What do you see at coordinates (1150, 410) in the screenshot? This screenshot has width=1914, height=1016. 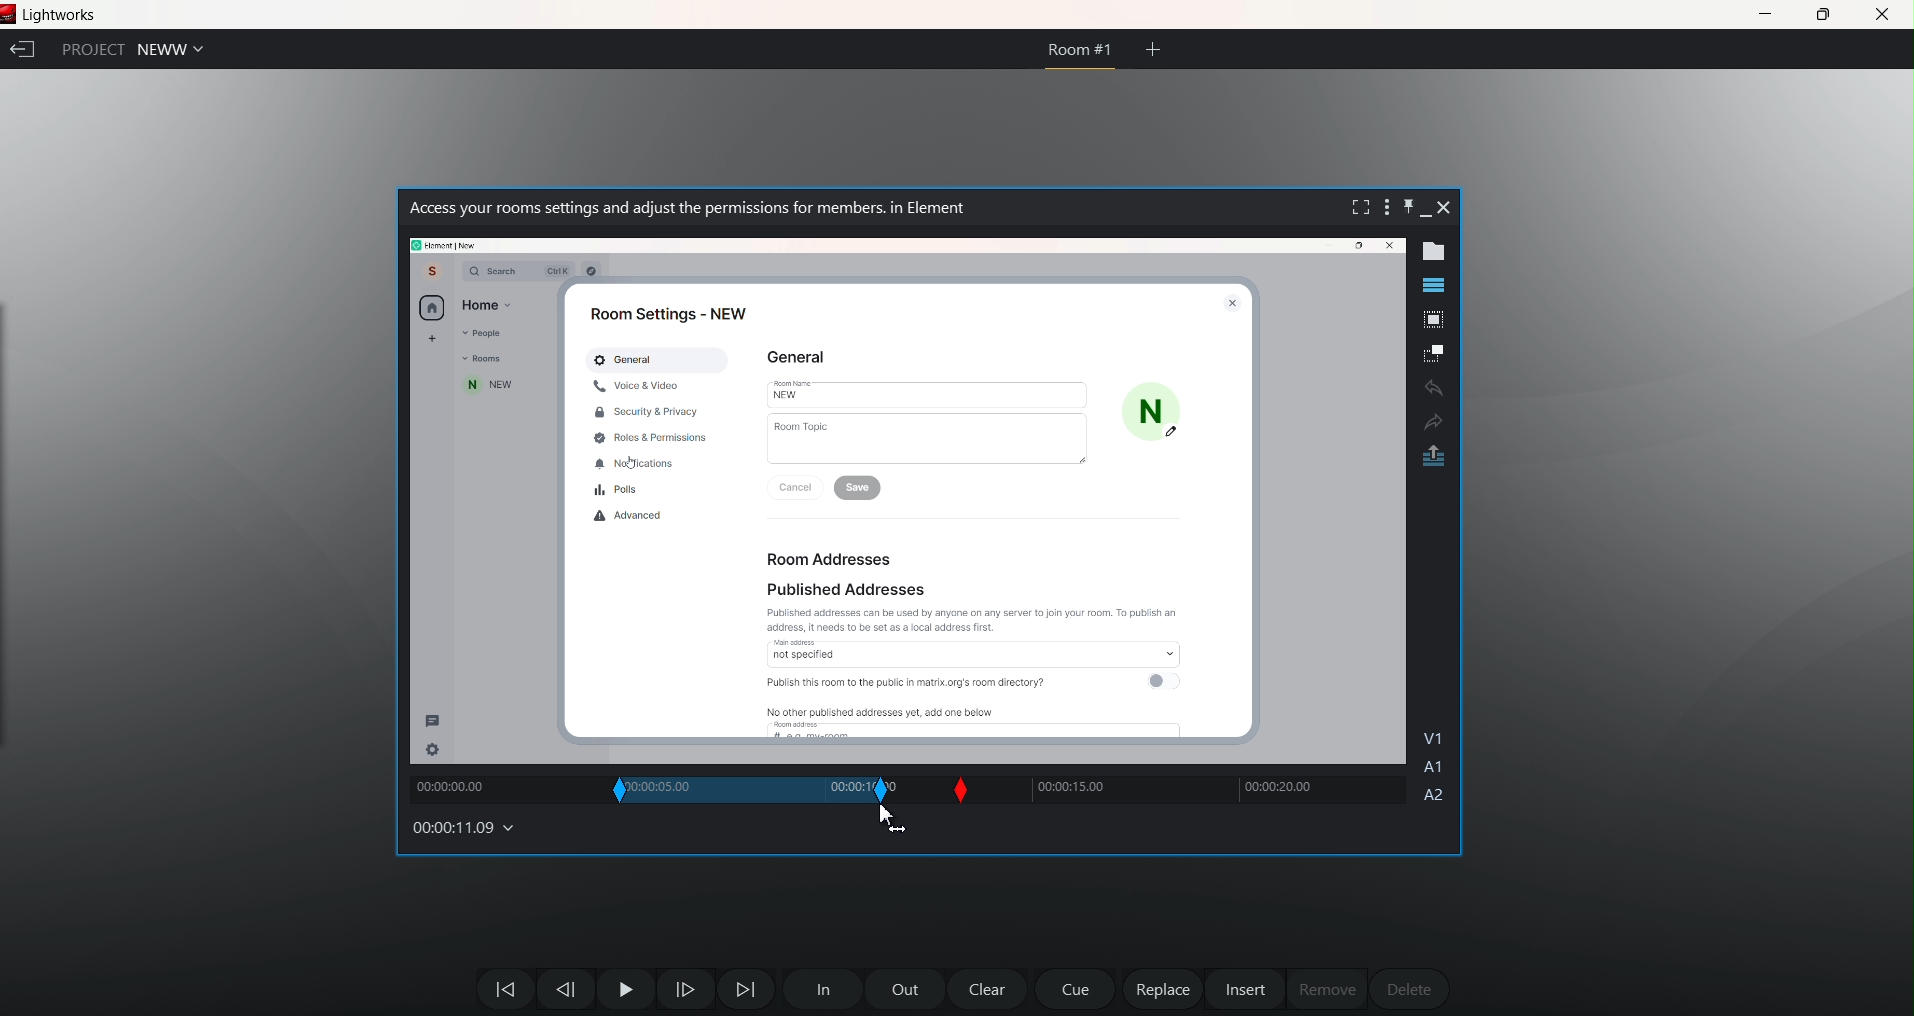 I see `N` at bounding box center [1150, 410].